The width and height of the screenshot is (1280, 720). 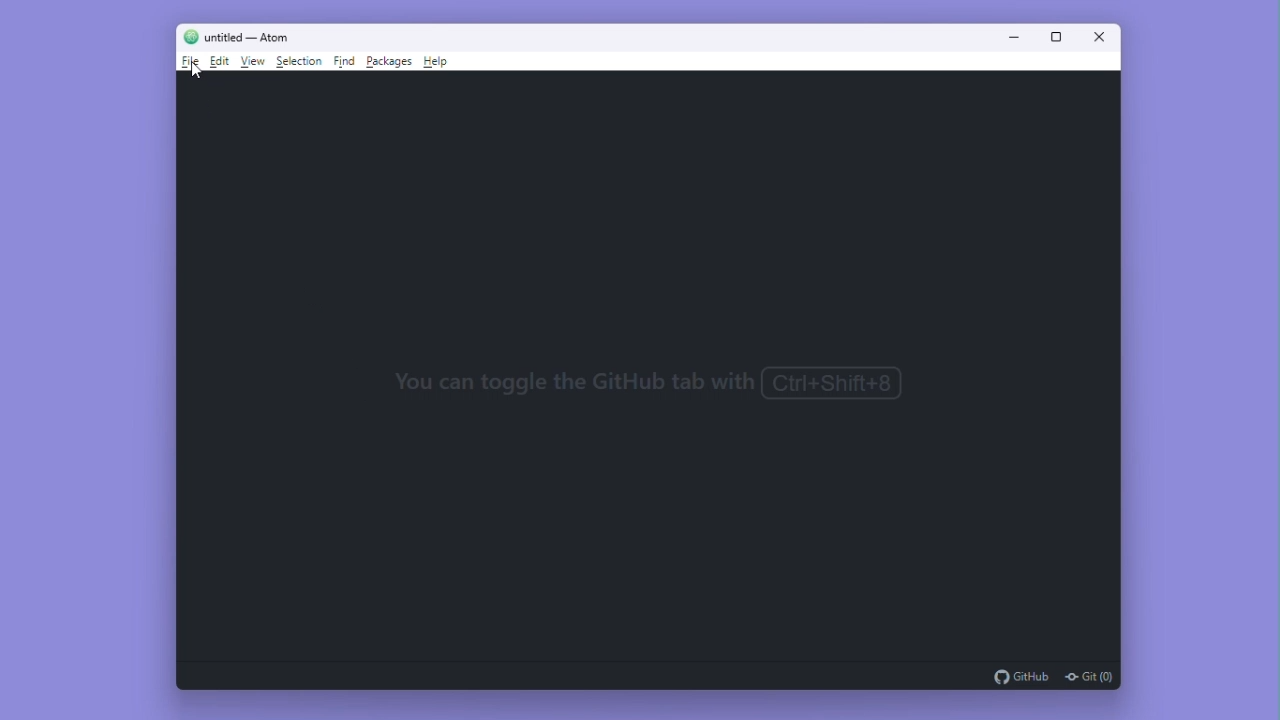 I want to click on You can toggle the GitHub tab with Ctrl+Shift+8, so click(x=651, y=384).